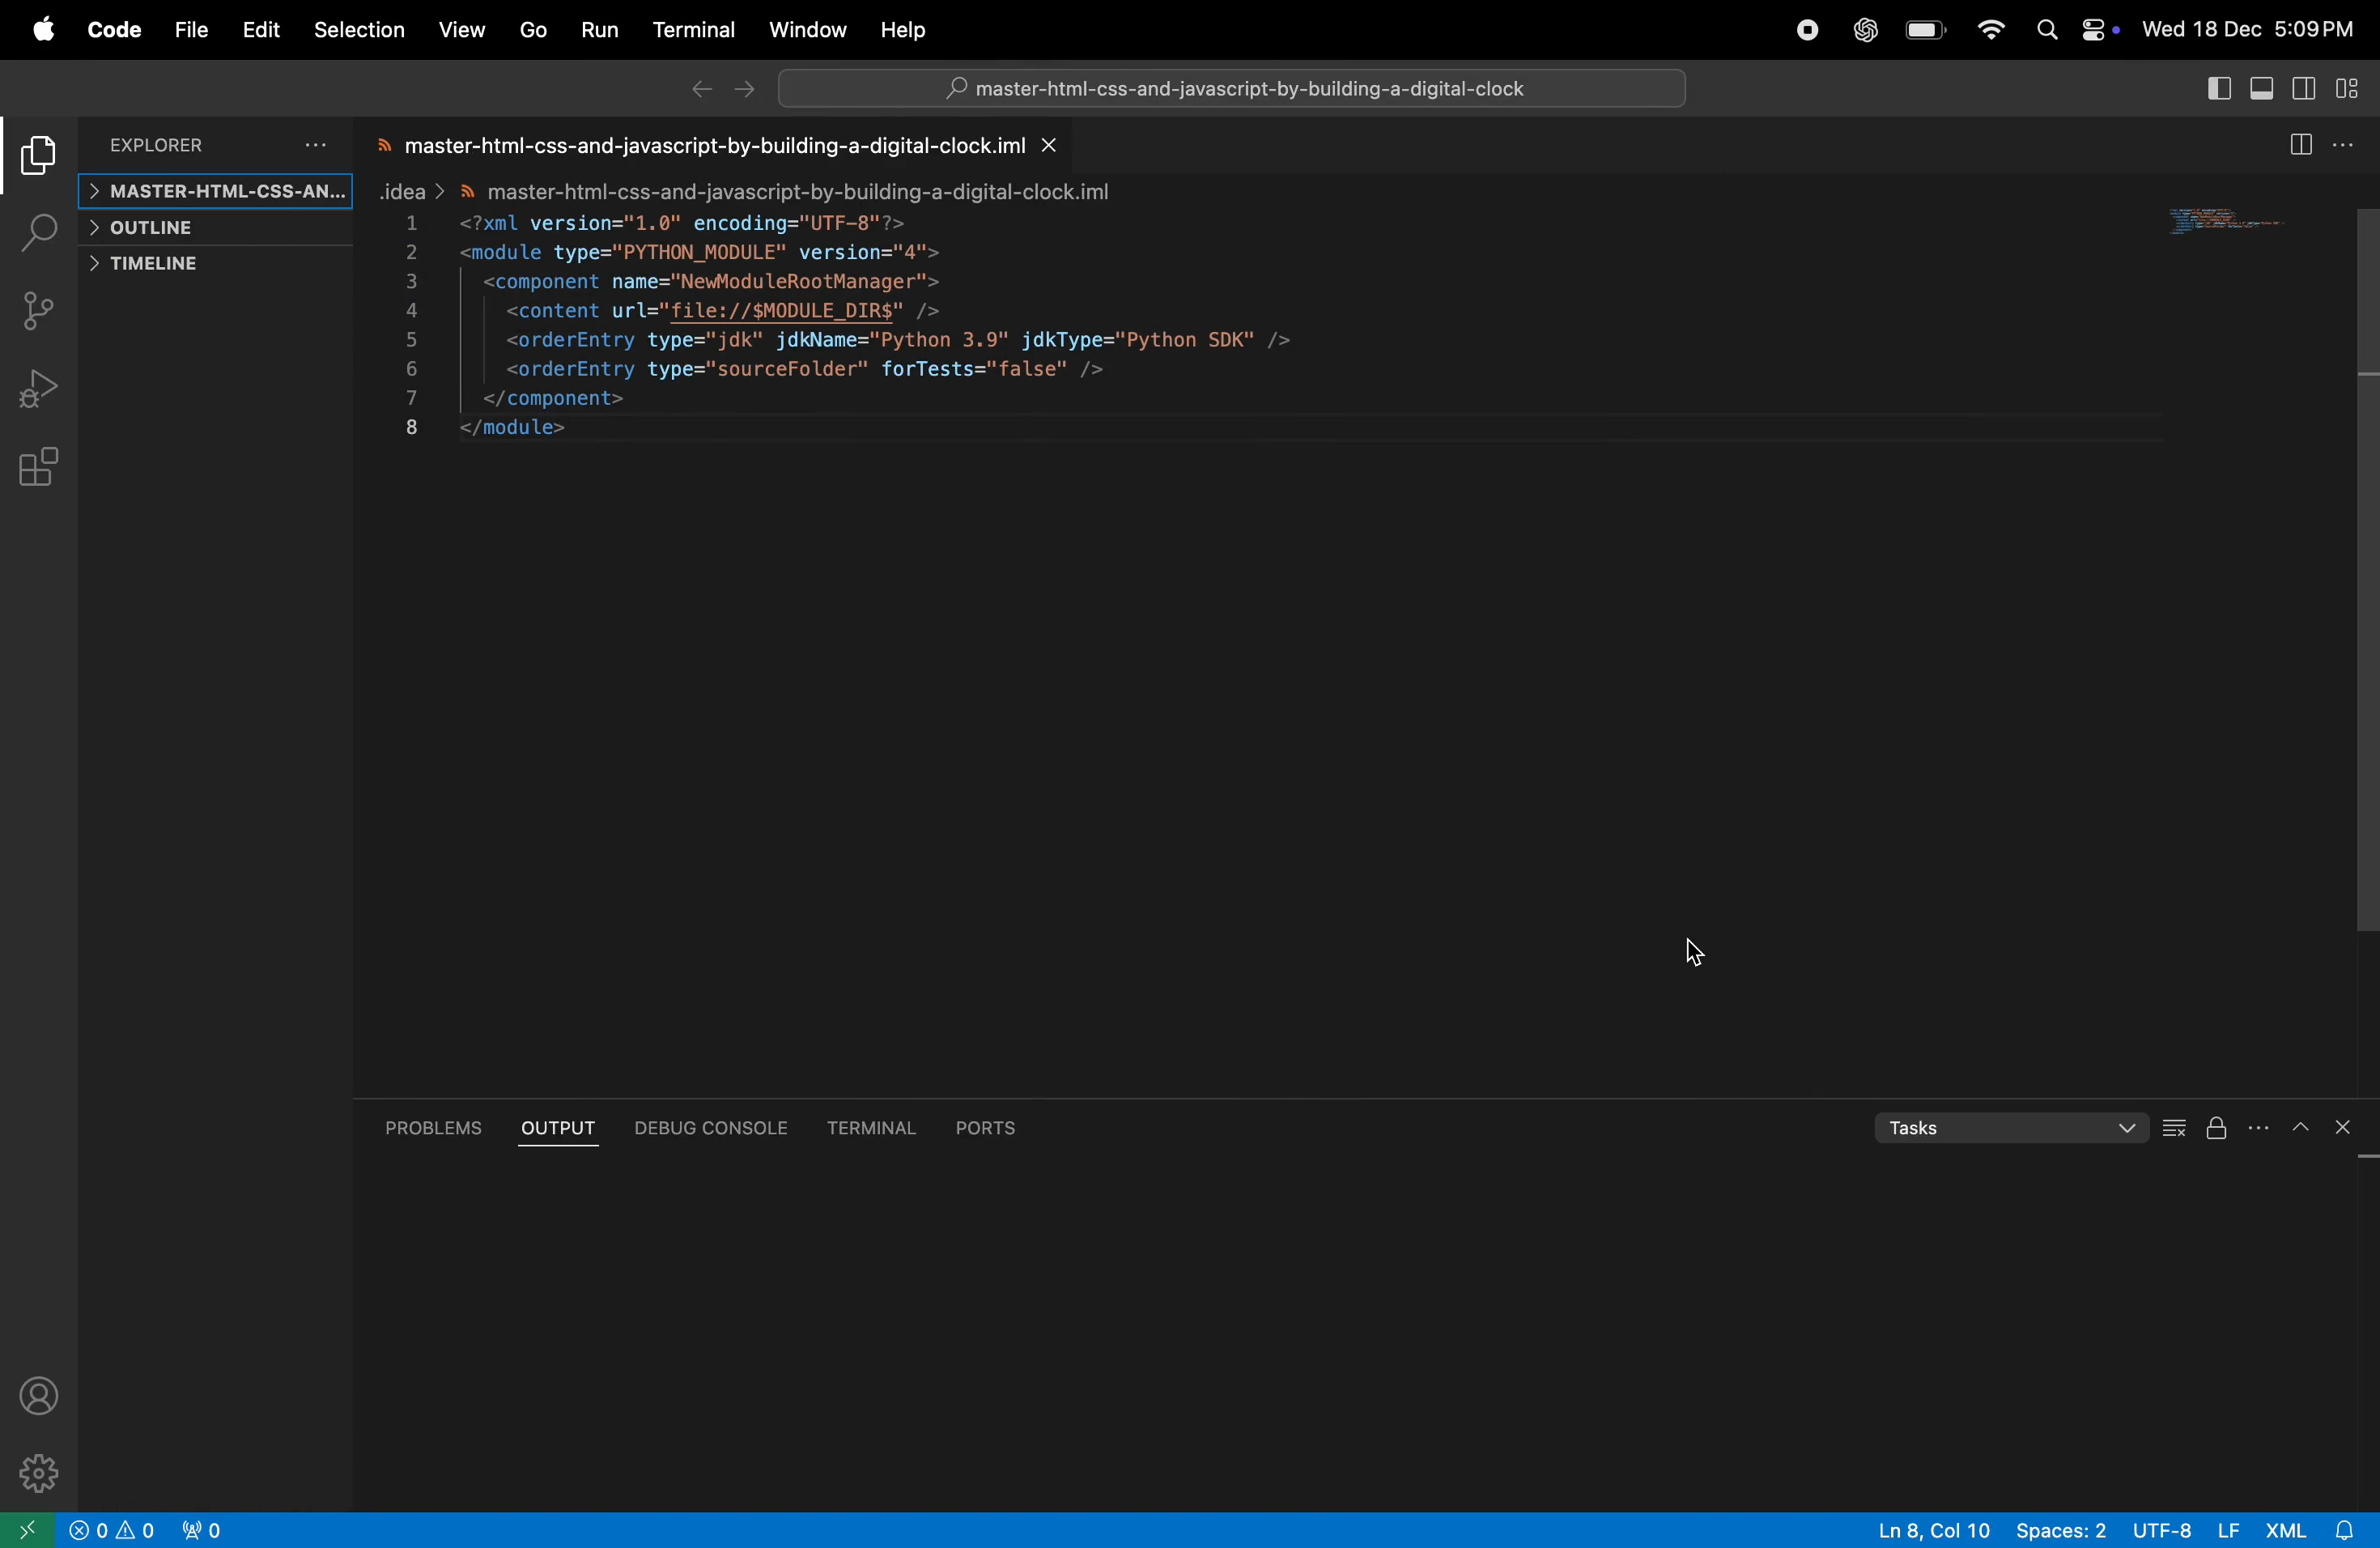 Image resolution: width=2380 pixels, height=1548 pixels. Describe the element at coordinates (1228, 93) in the screenshot. I see `search bar` at that location.